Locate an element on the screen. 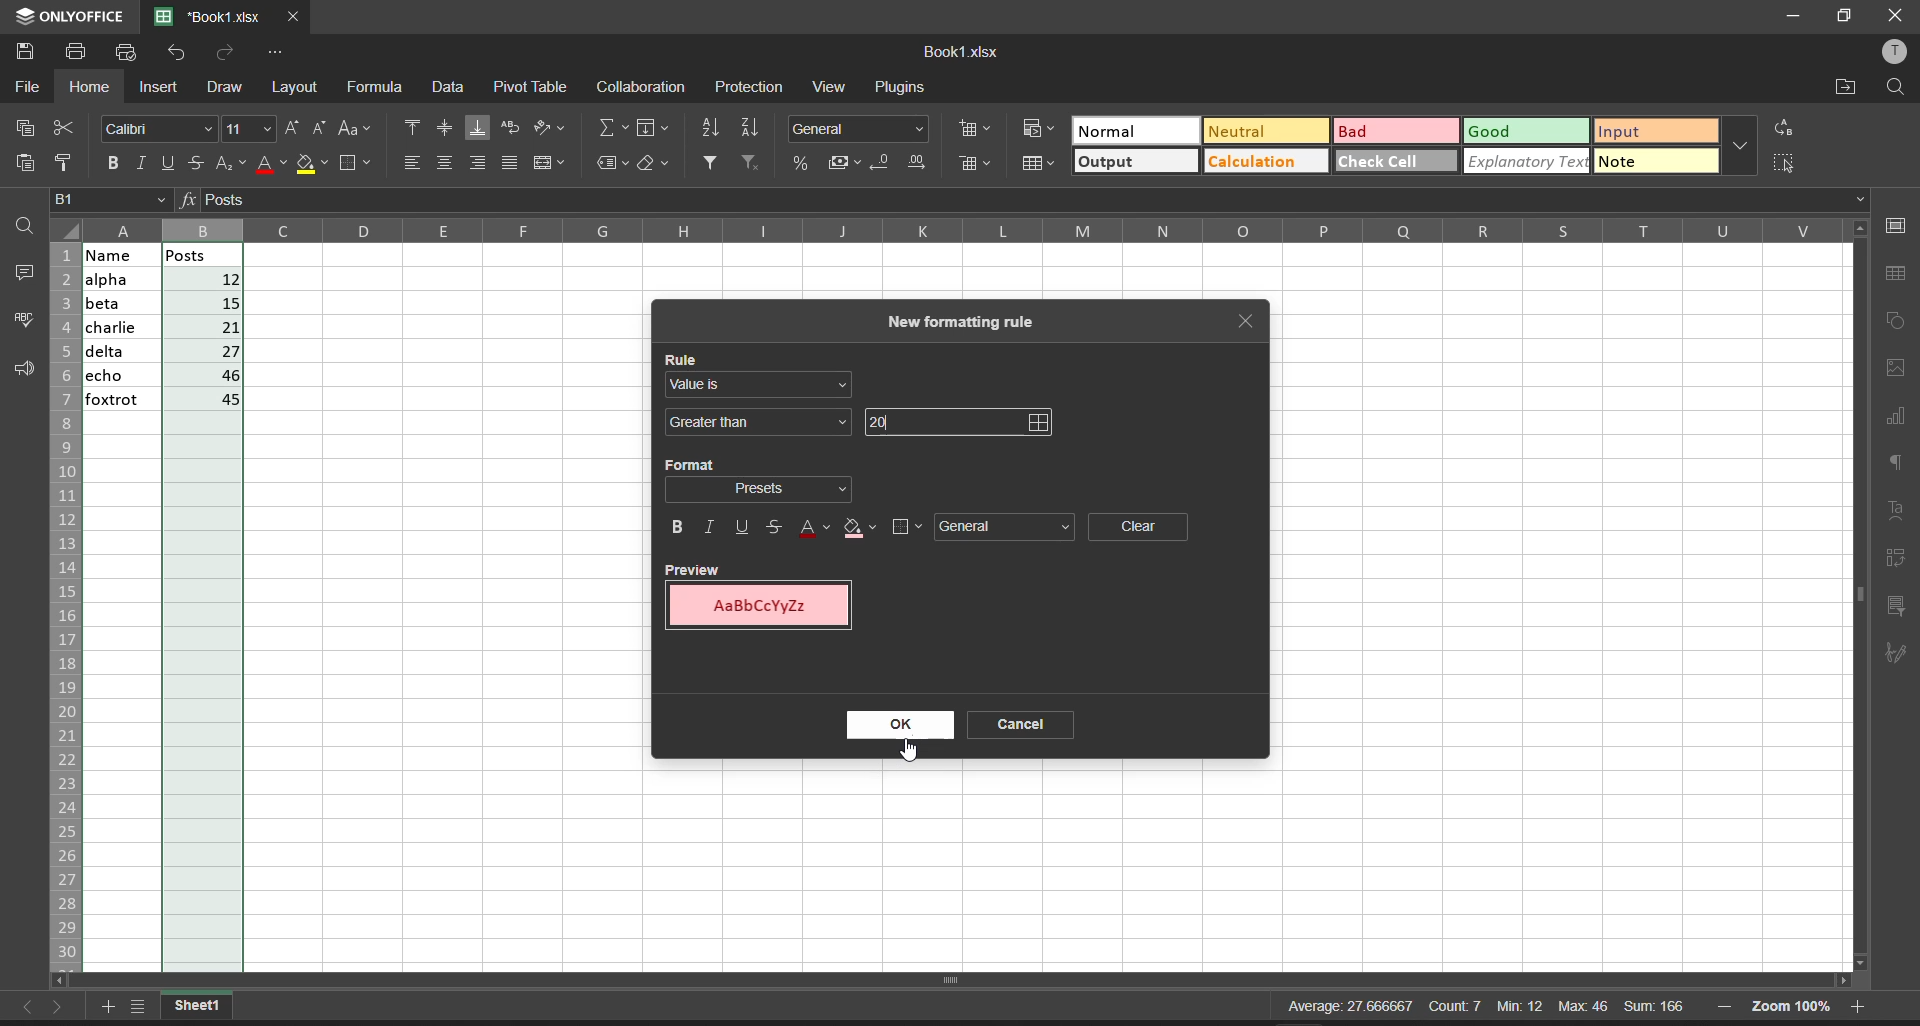 This screenshot has height=1026, width=1920. paragraph settings is located at coordinates (1902, 461).